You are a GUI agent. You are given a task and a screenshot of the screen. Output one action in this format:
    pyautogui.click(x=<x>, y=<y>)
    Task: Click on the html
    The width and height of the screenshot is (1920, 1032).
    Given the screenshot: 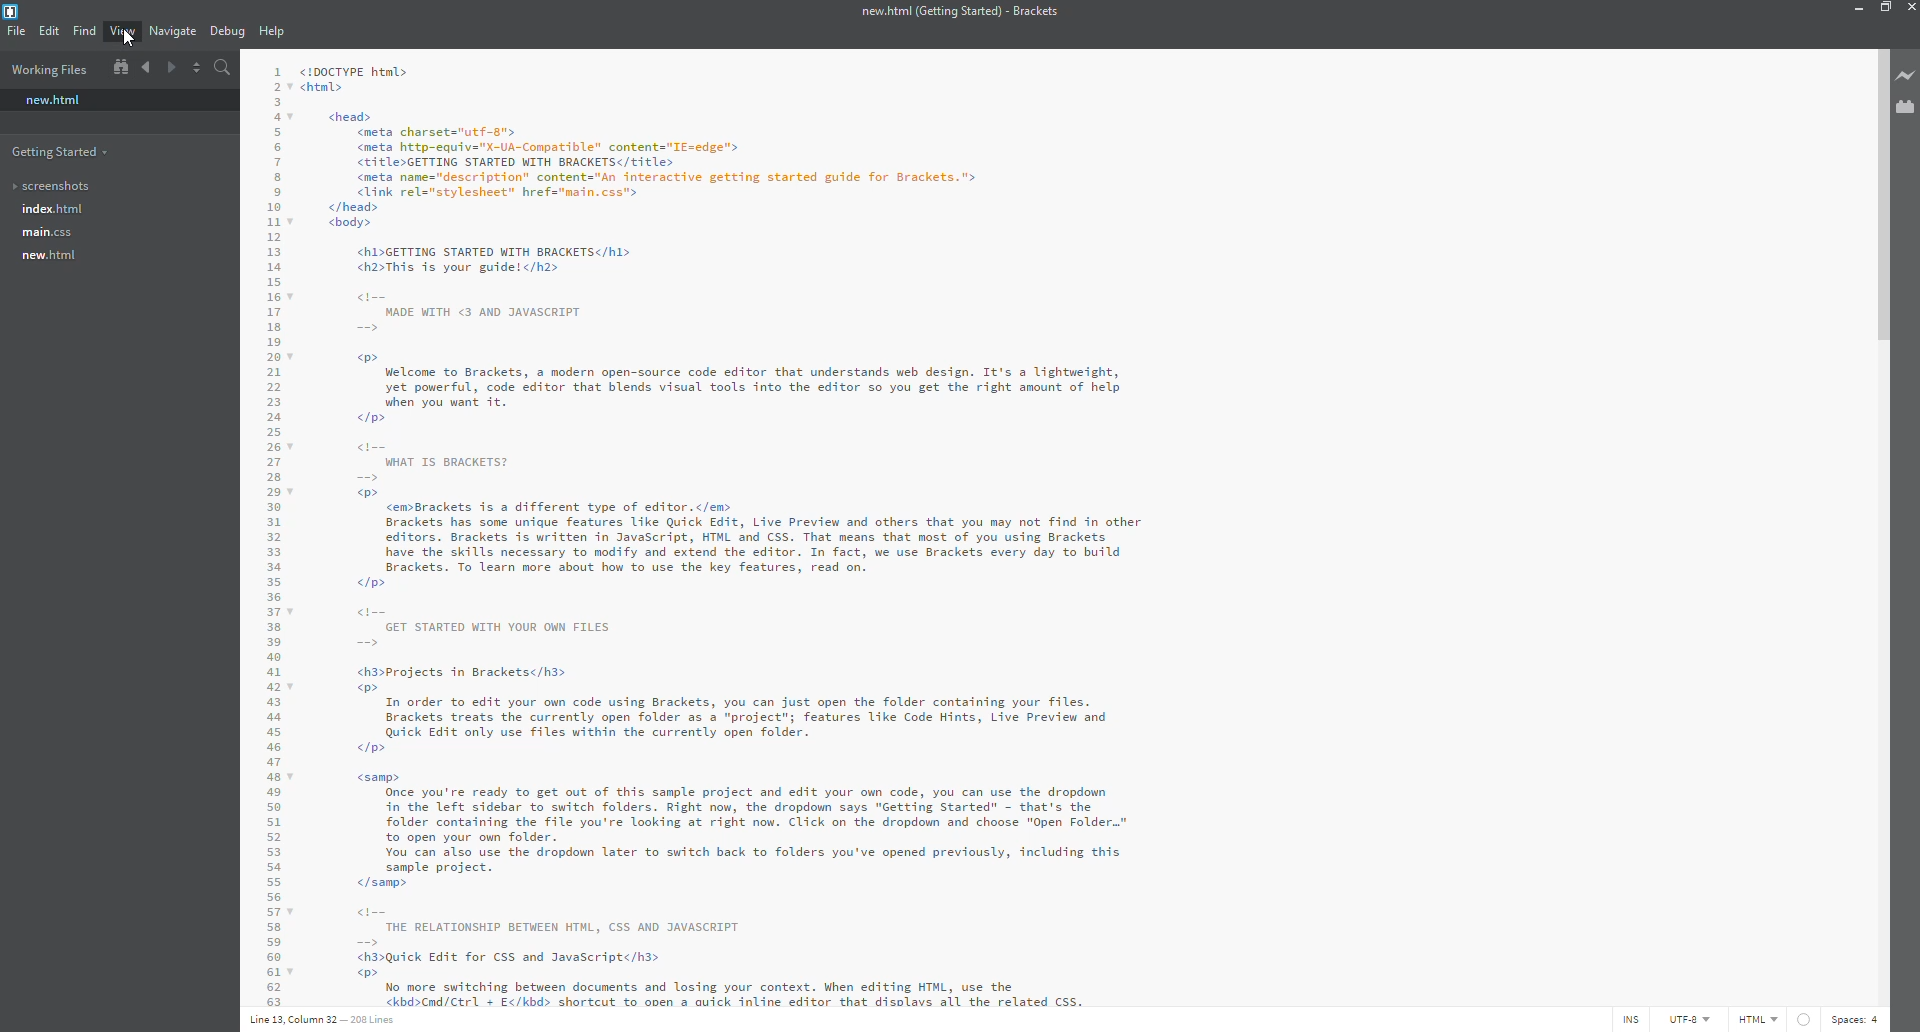 What is the action you would take?
    pyautogui.click(x=1775, y=1019)
    